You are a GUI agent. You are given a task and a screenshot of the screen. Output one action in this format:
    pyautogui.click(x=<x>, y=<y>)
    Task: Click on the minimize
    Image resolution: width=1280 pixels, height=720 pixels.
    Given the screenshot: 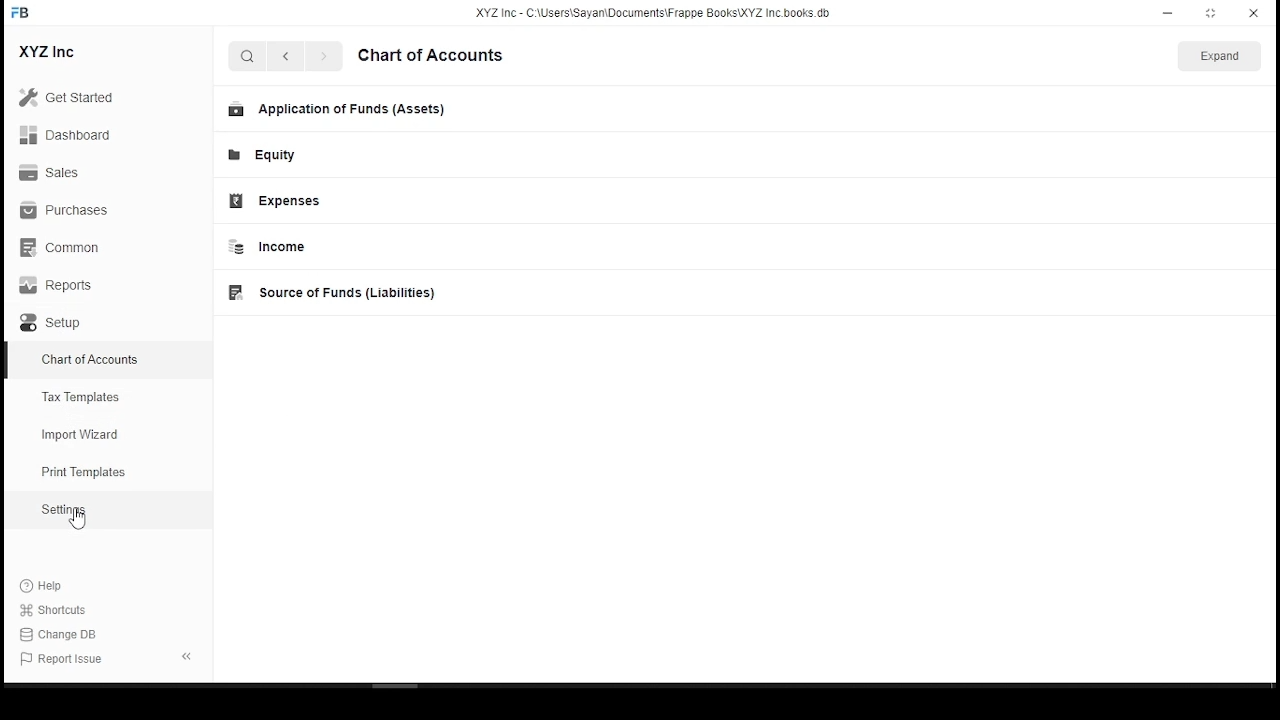 What is the action you would take?
    pyautogui.click(x=1168, y=13)
    